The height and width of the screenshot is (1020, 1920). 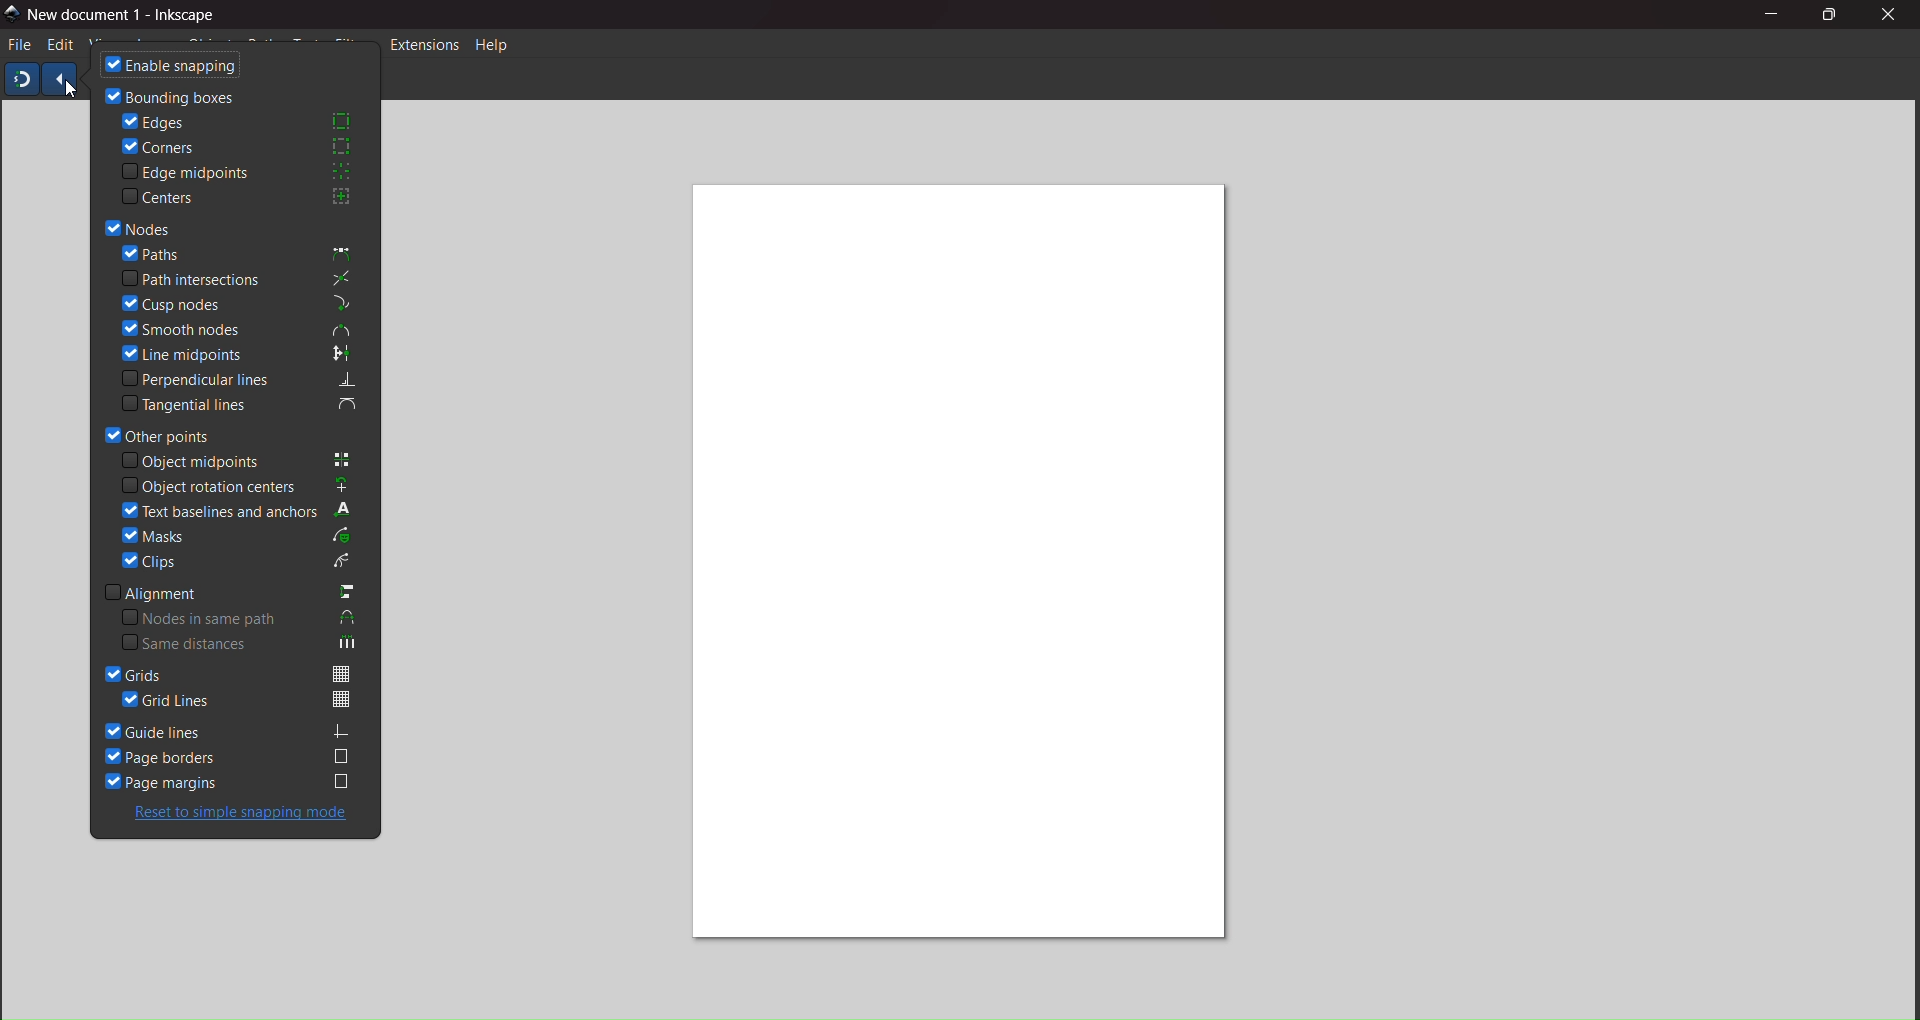 What do you see at coordinates (227, 590) in the screenshot?
I see `alignment` at bounding box center [227, 590].